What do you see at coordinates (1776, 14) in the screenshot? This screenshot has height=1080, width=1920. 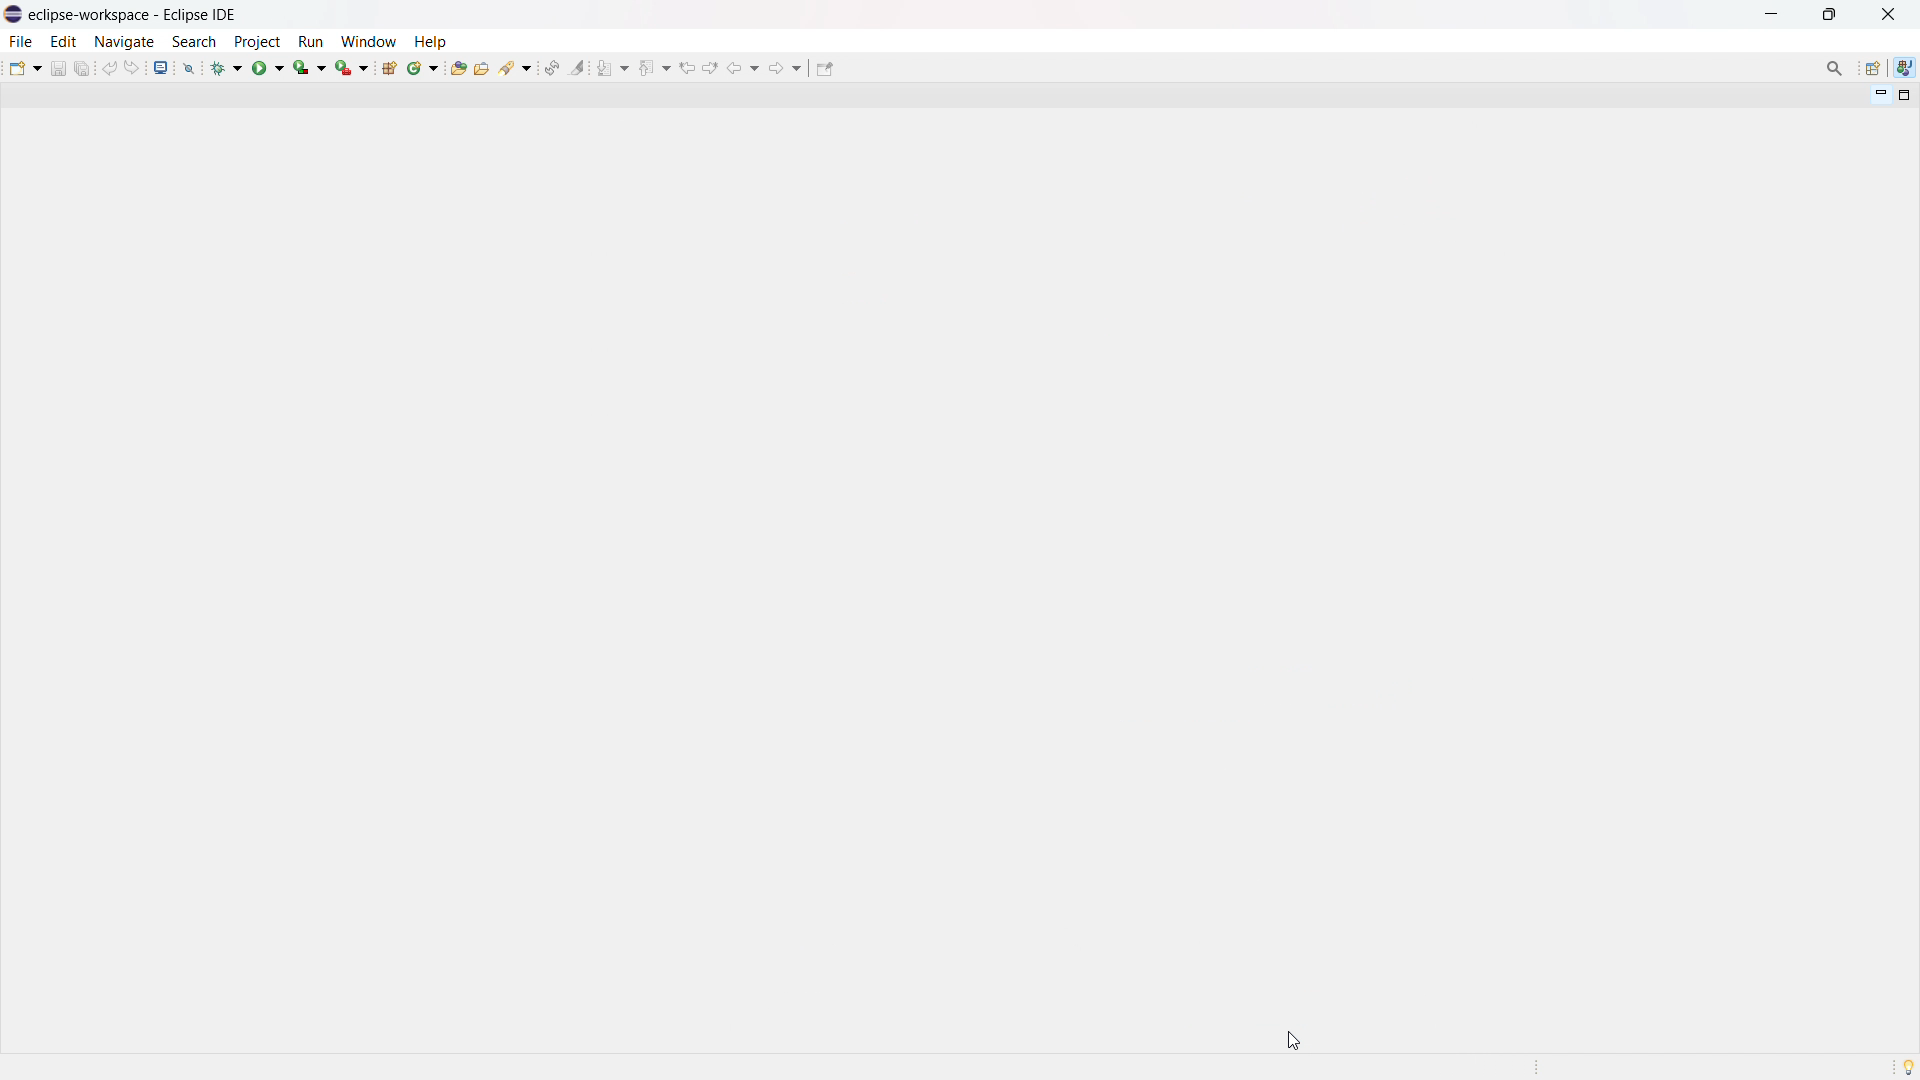 I see `minimize` at bounding box center [1776, 14].